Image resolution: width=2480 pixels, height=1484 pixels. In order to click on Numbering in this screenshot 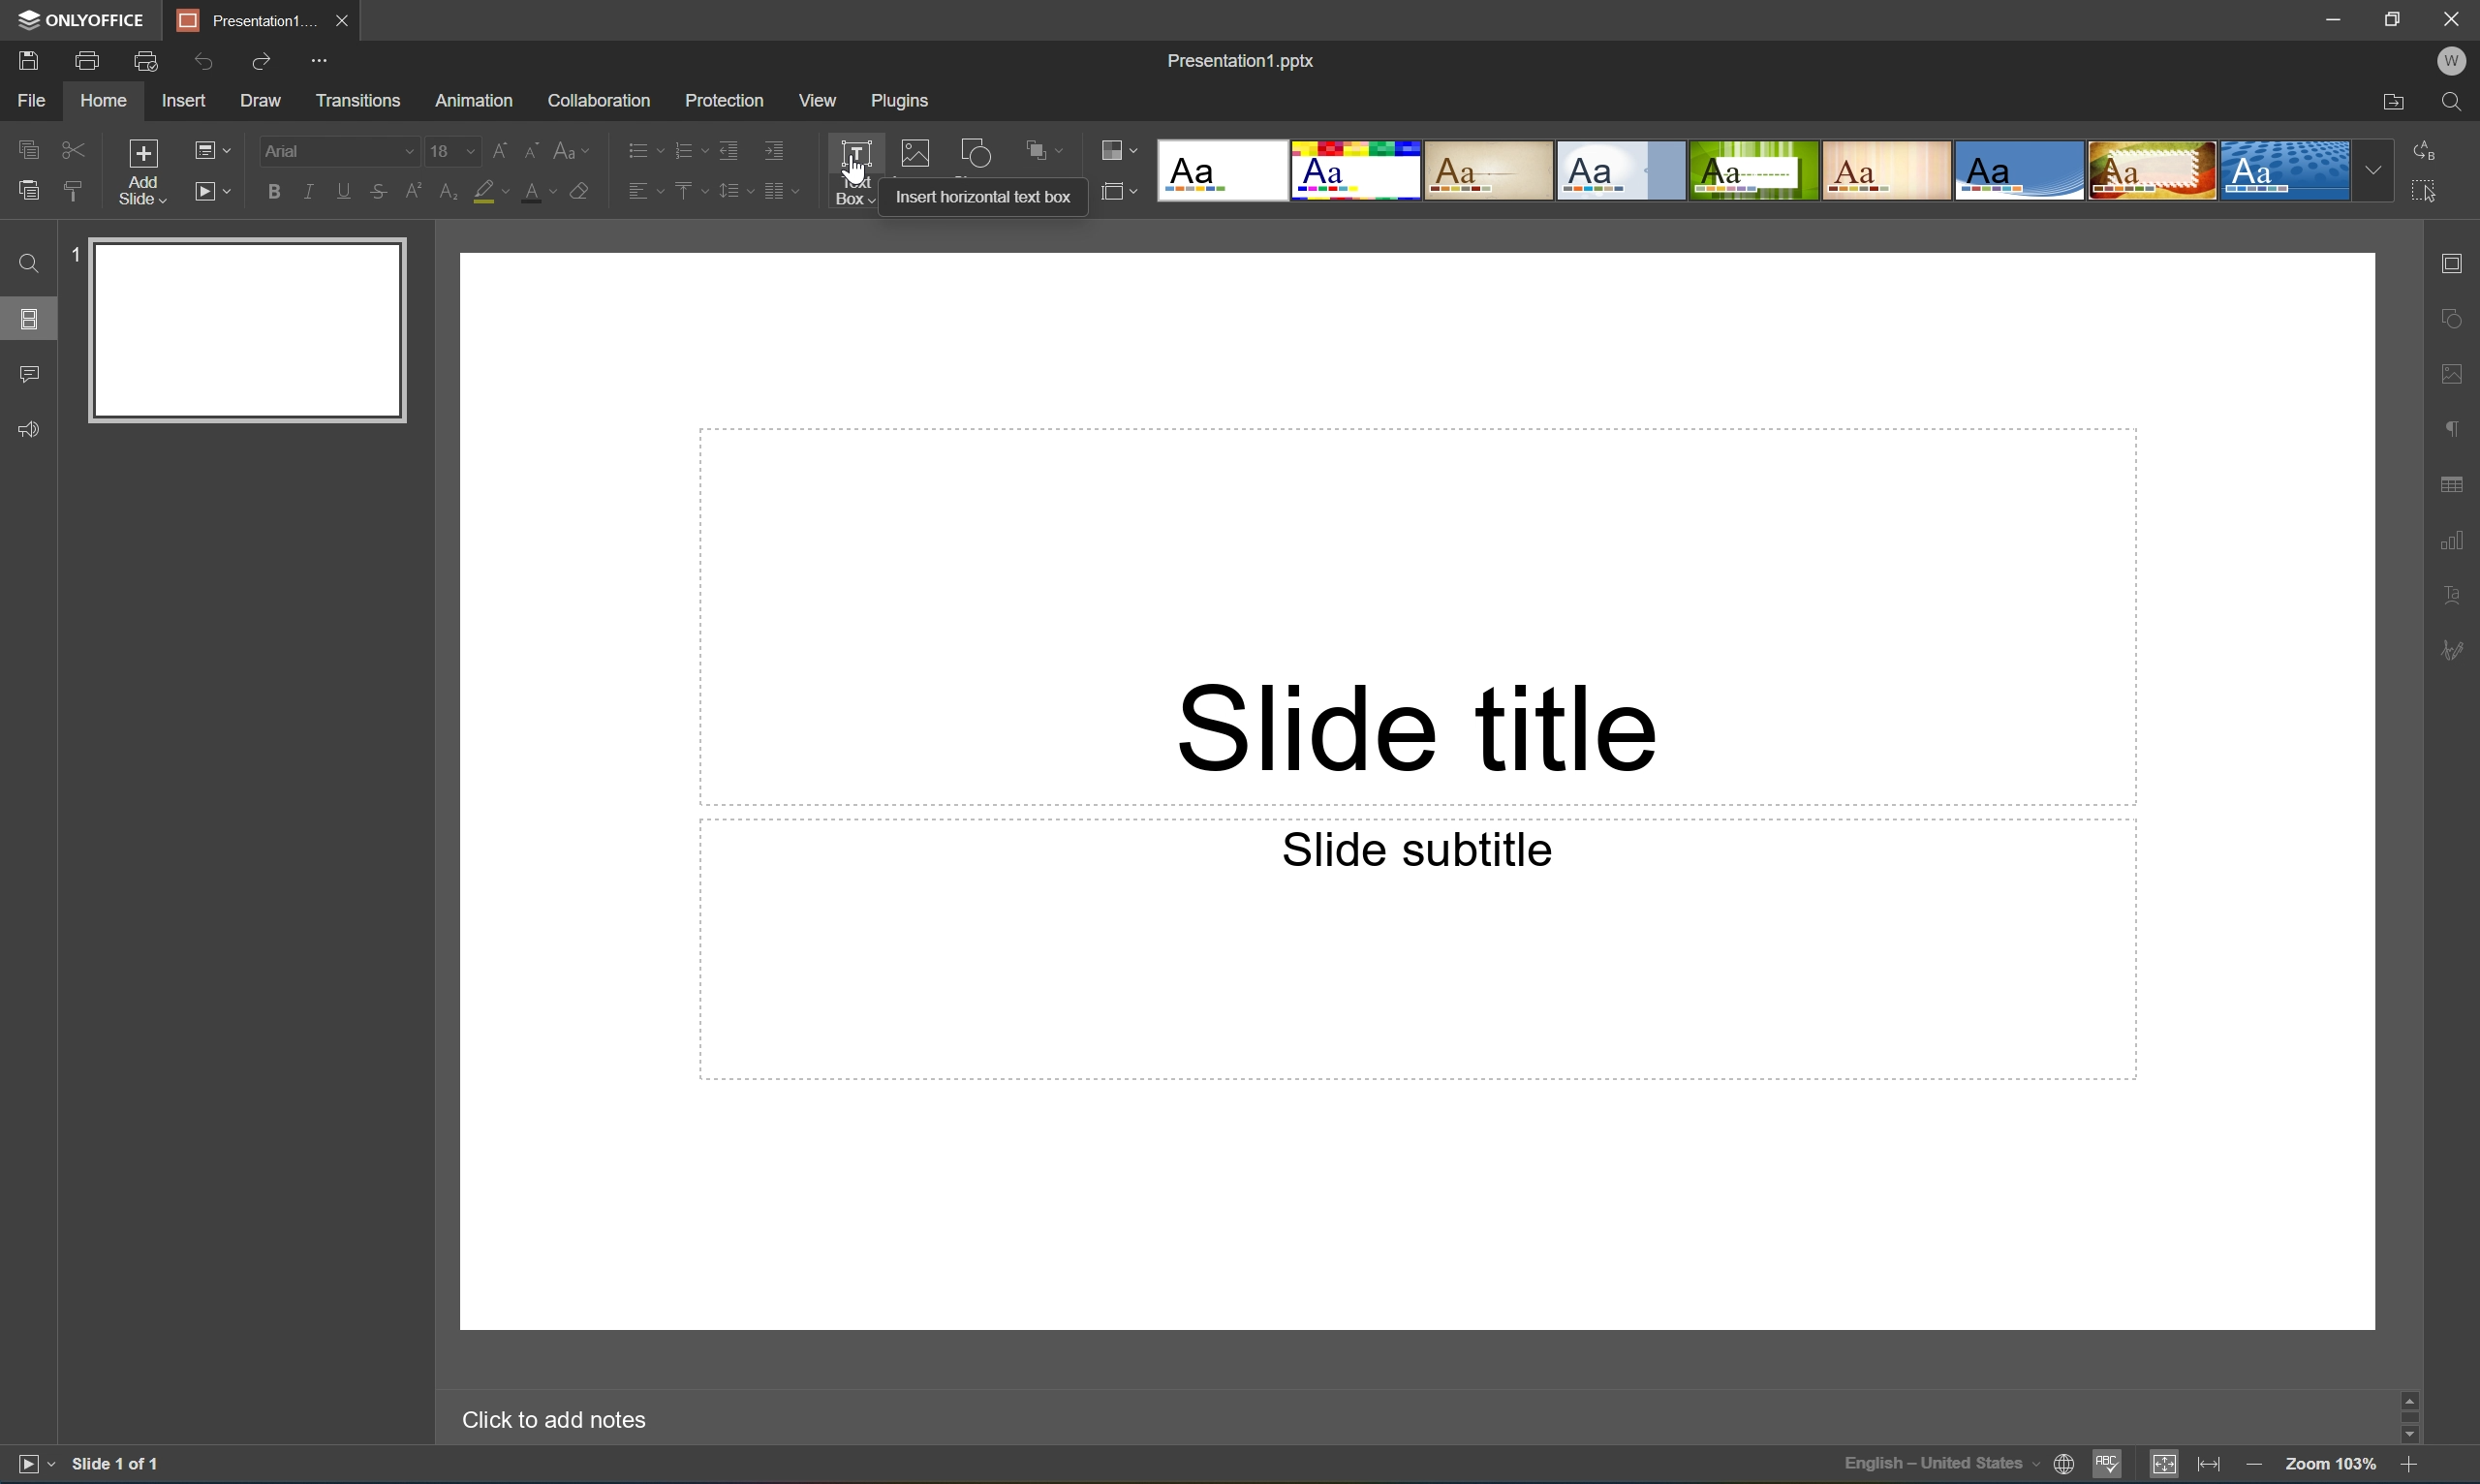, I will do `click(688, 149)`.